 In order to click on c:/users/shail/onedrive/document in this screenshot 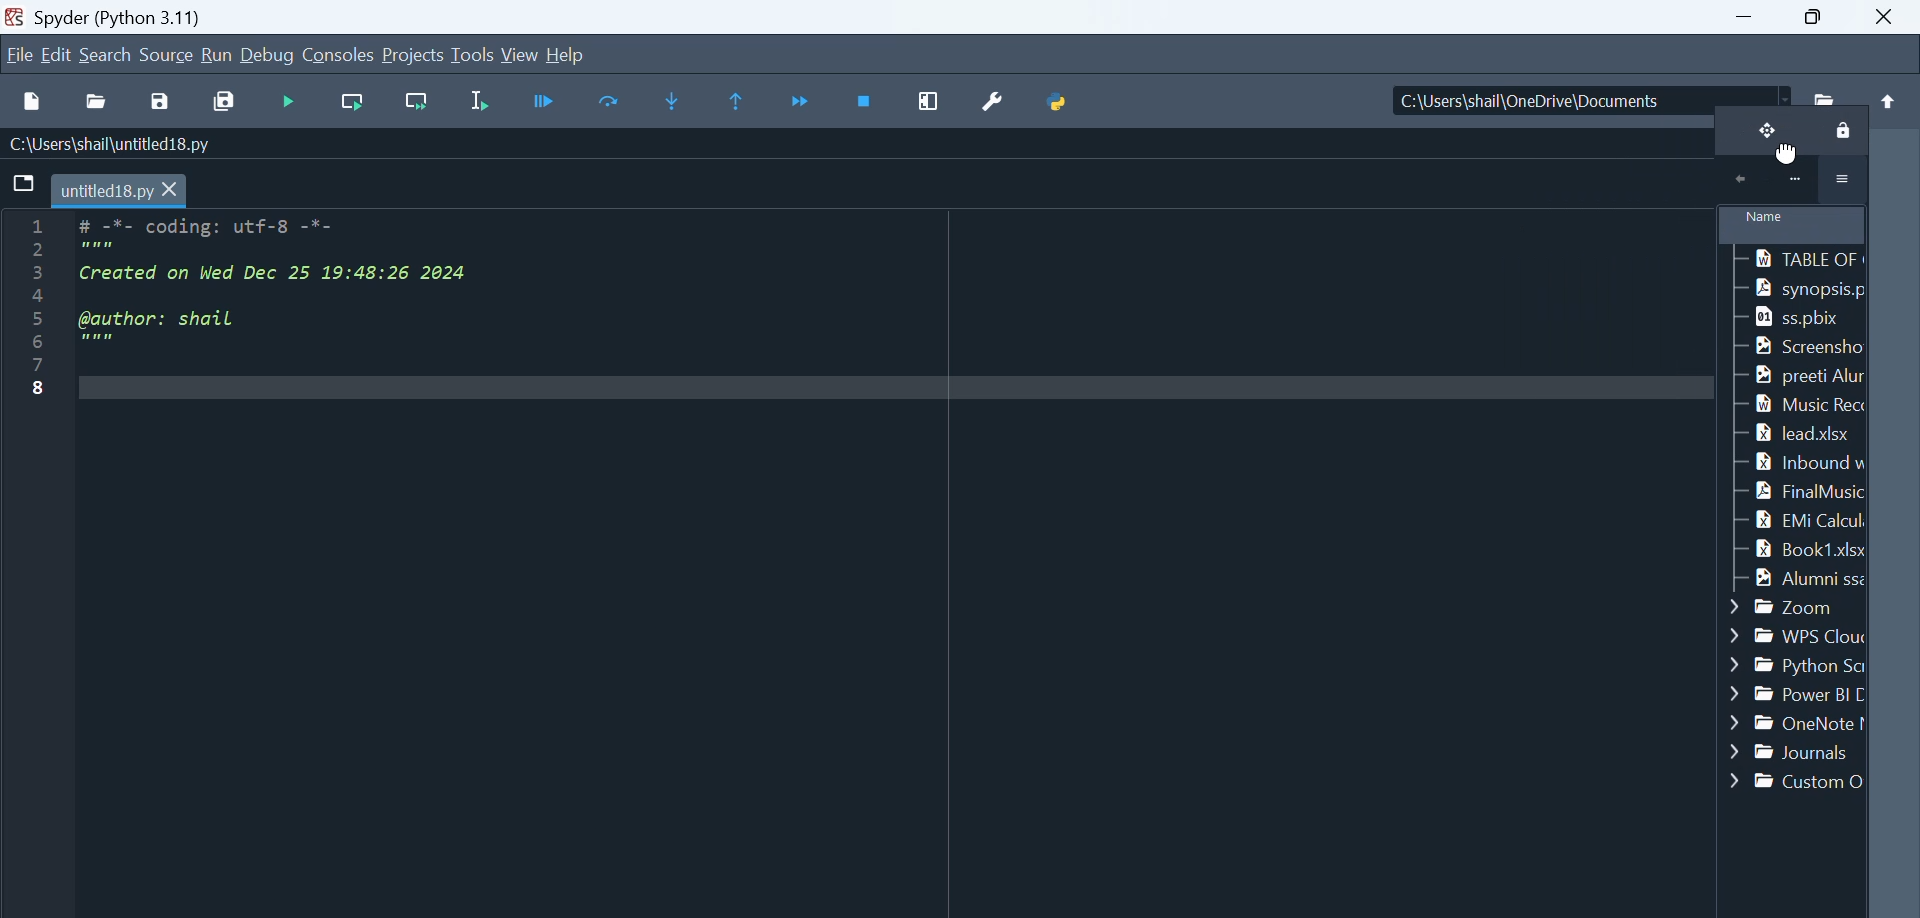, I will do `click(1573, 95)`.